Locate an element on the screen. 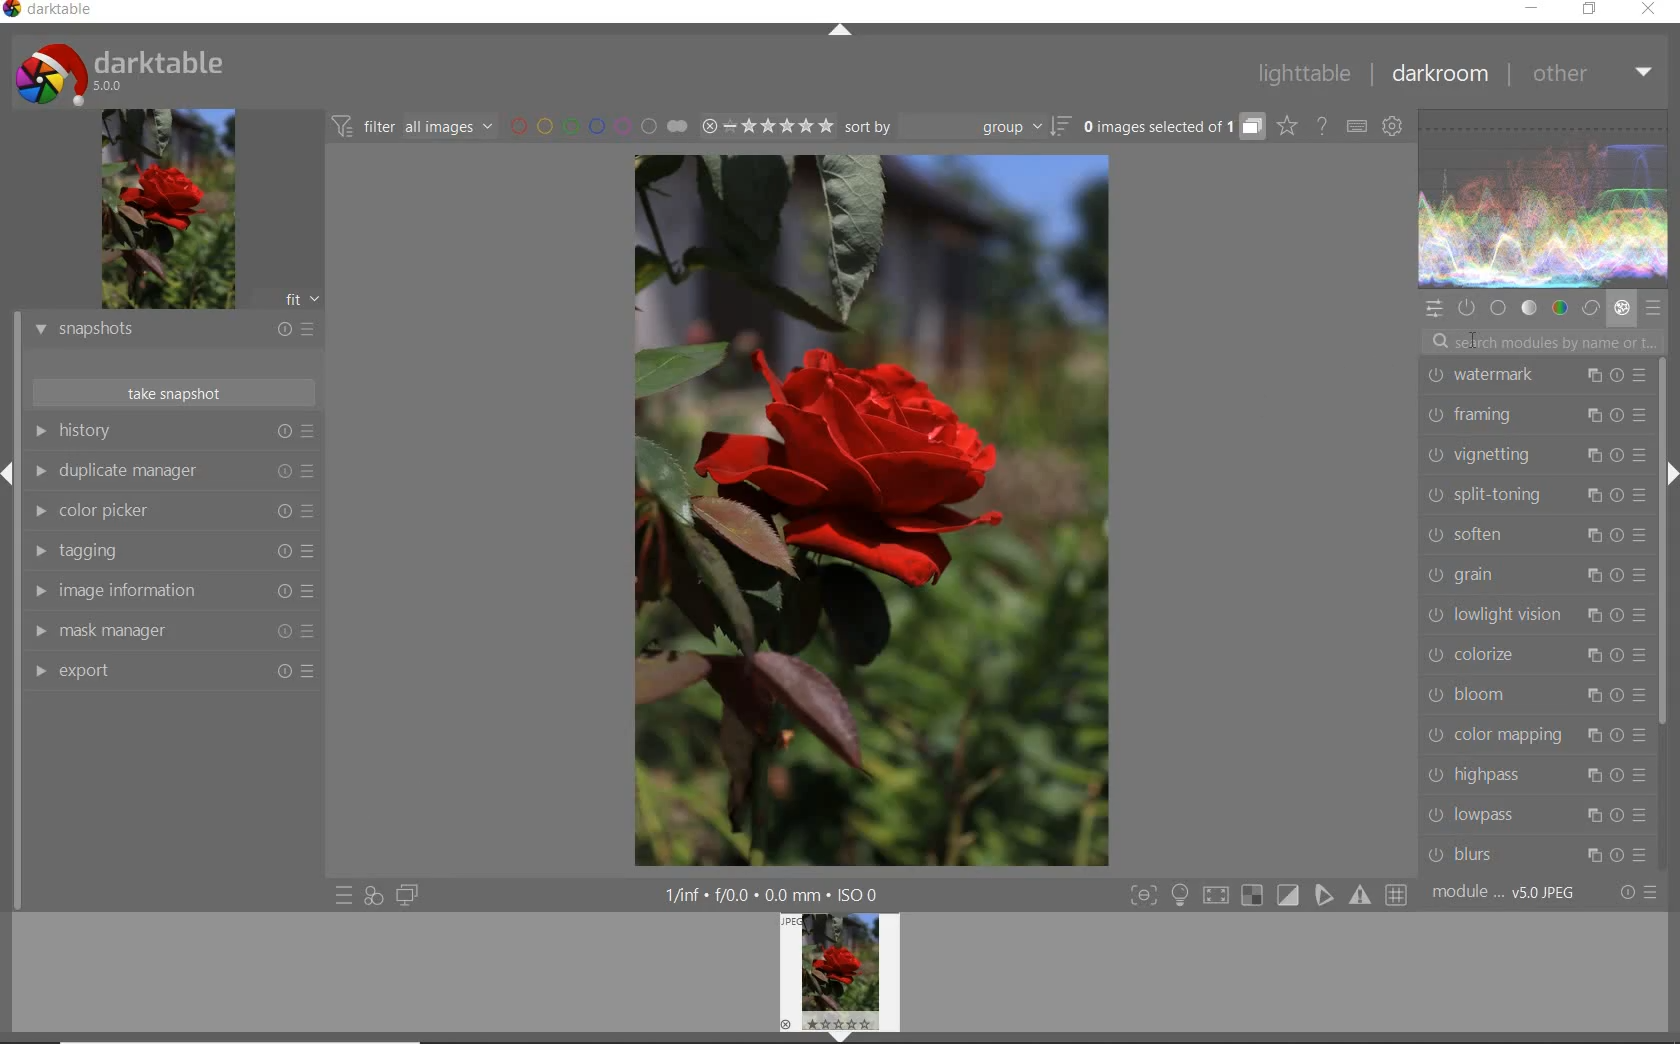  darkroom is located at coordinates (1439, 77).